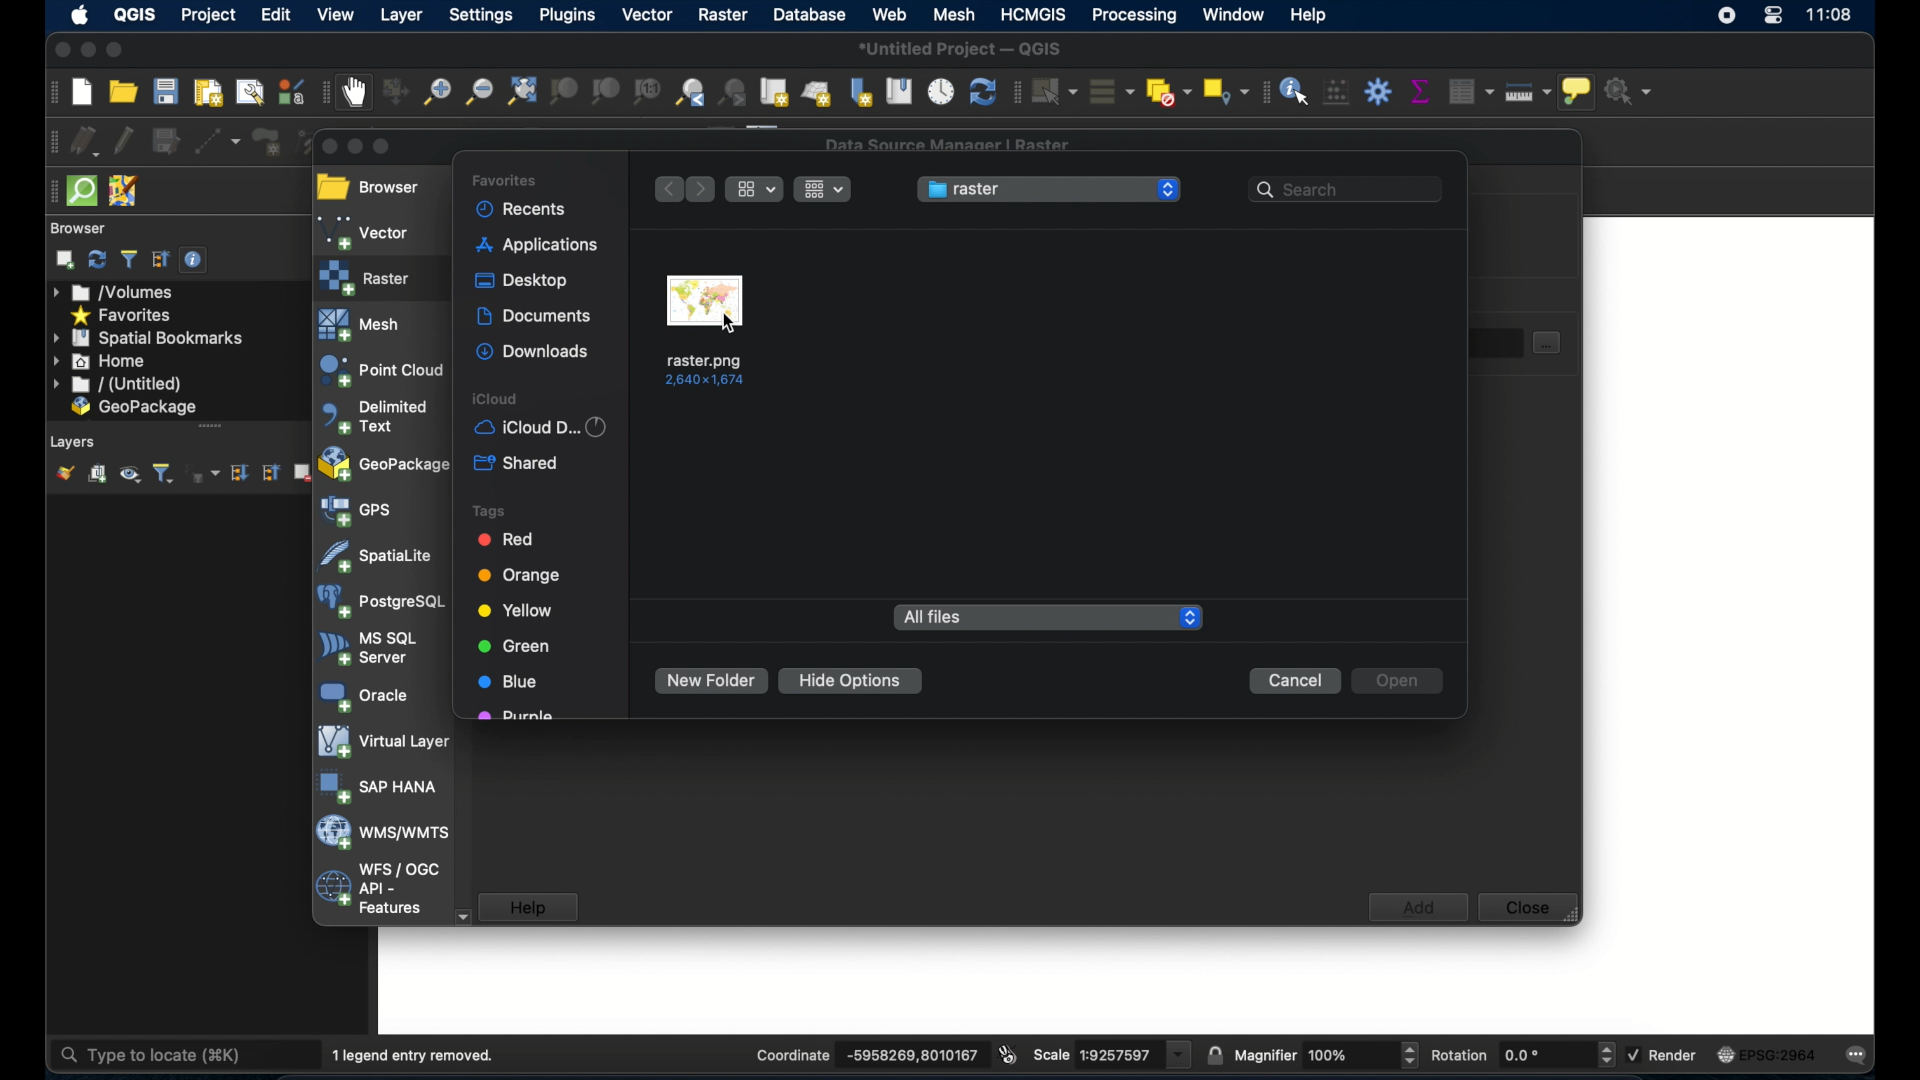 The height and width of the screenshot is (1080, 1920). Describe the element at coordinates (357, 513) in the screenshot. I see `gps` at that location.